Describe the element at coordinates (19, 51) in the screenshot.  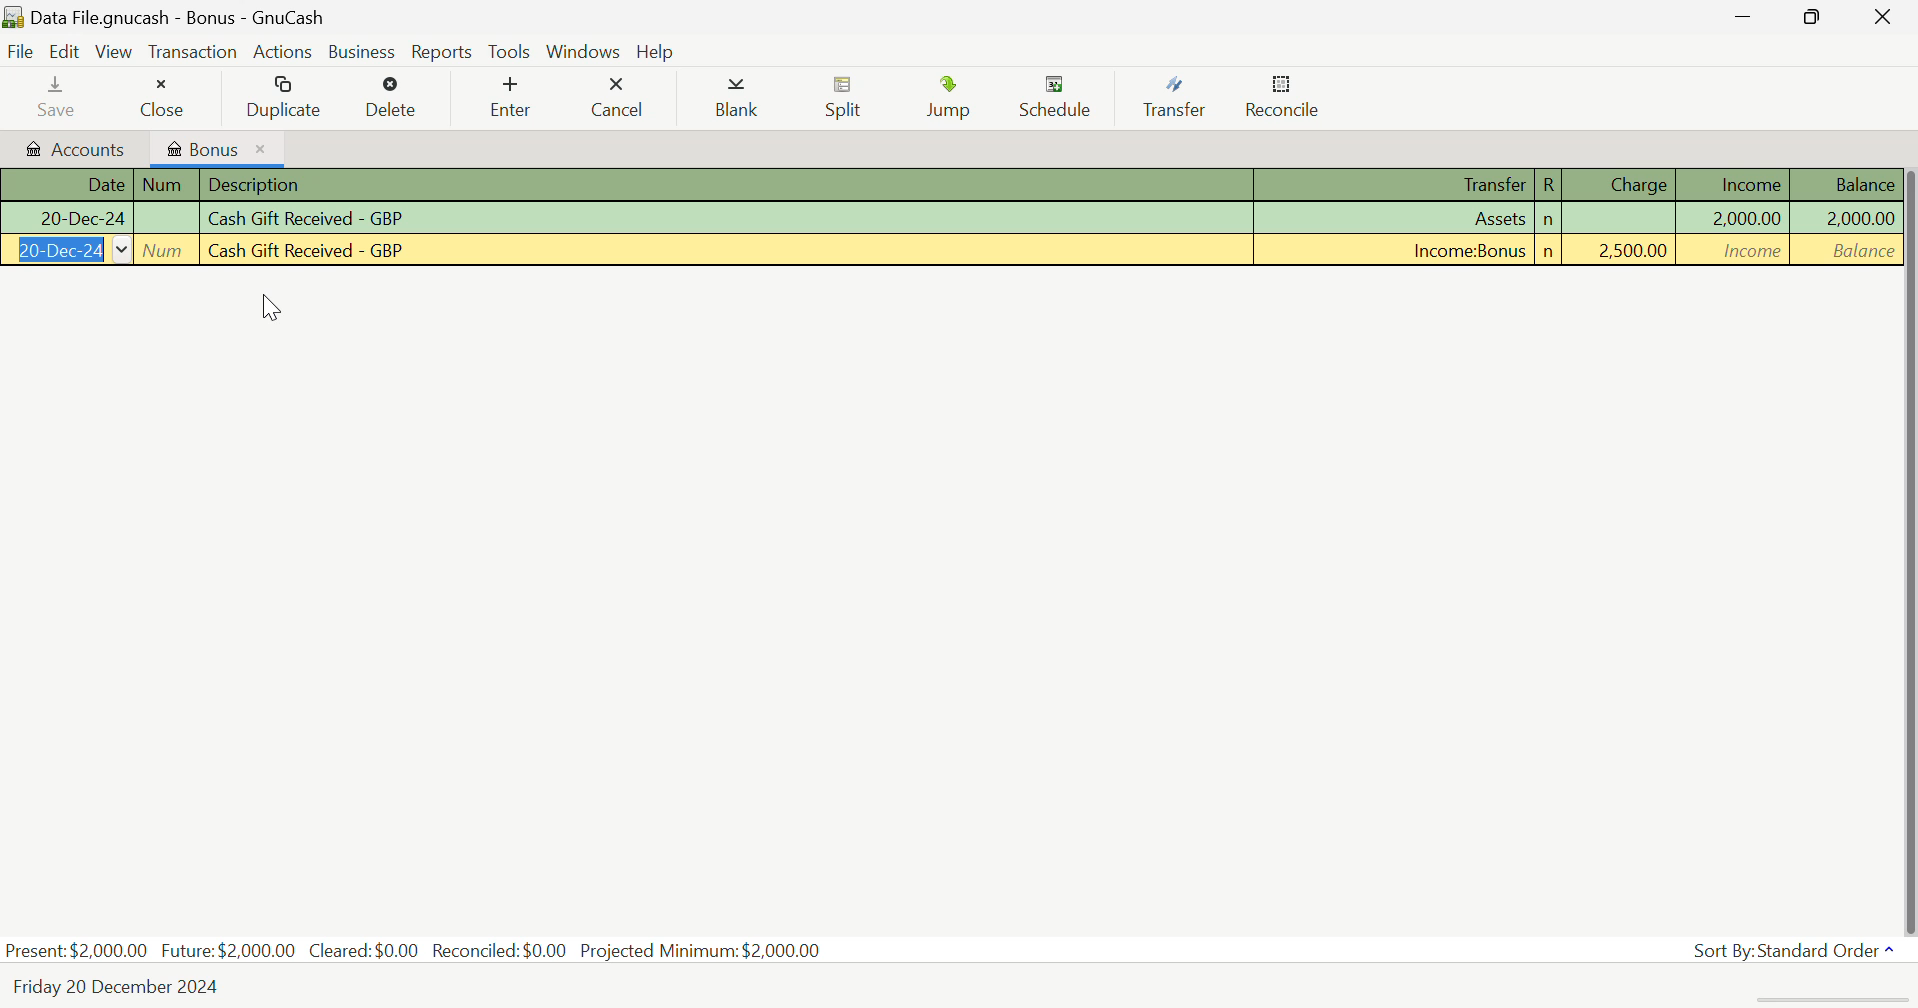
I see `File` at that location.